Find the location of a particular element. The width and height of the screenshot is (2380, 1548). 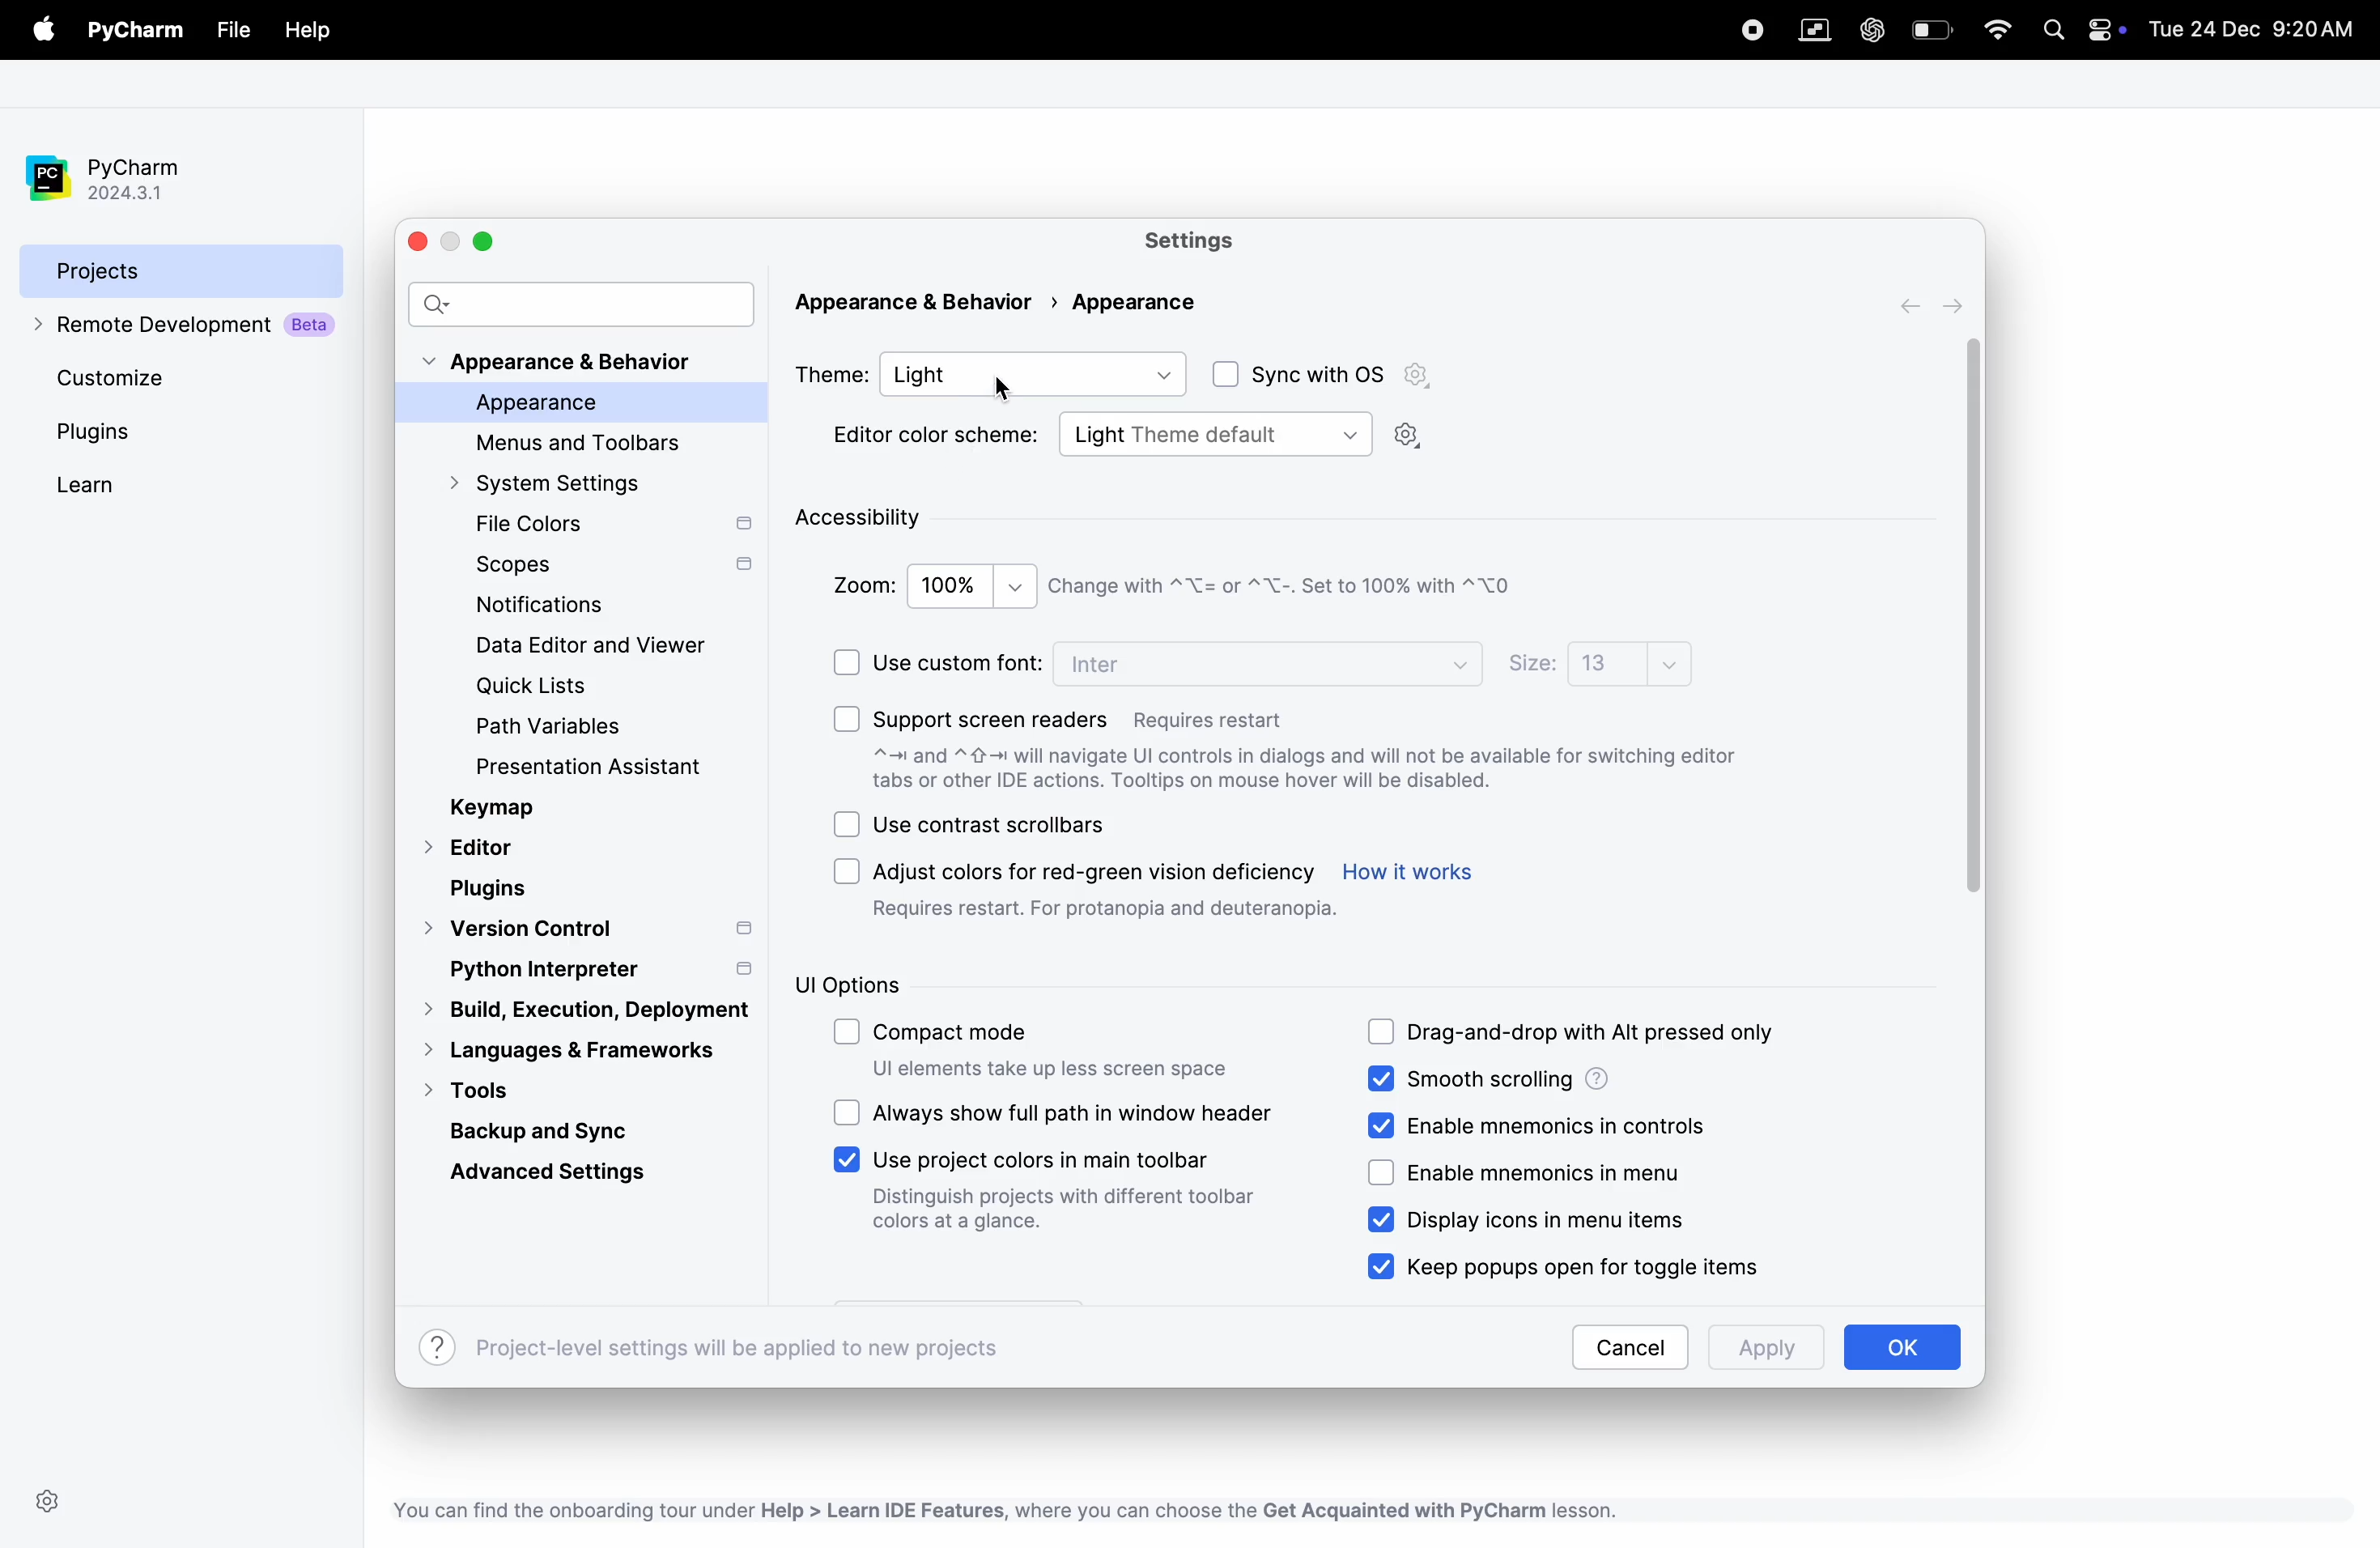

menus and toolbar is located at coordinates (590, 443).